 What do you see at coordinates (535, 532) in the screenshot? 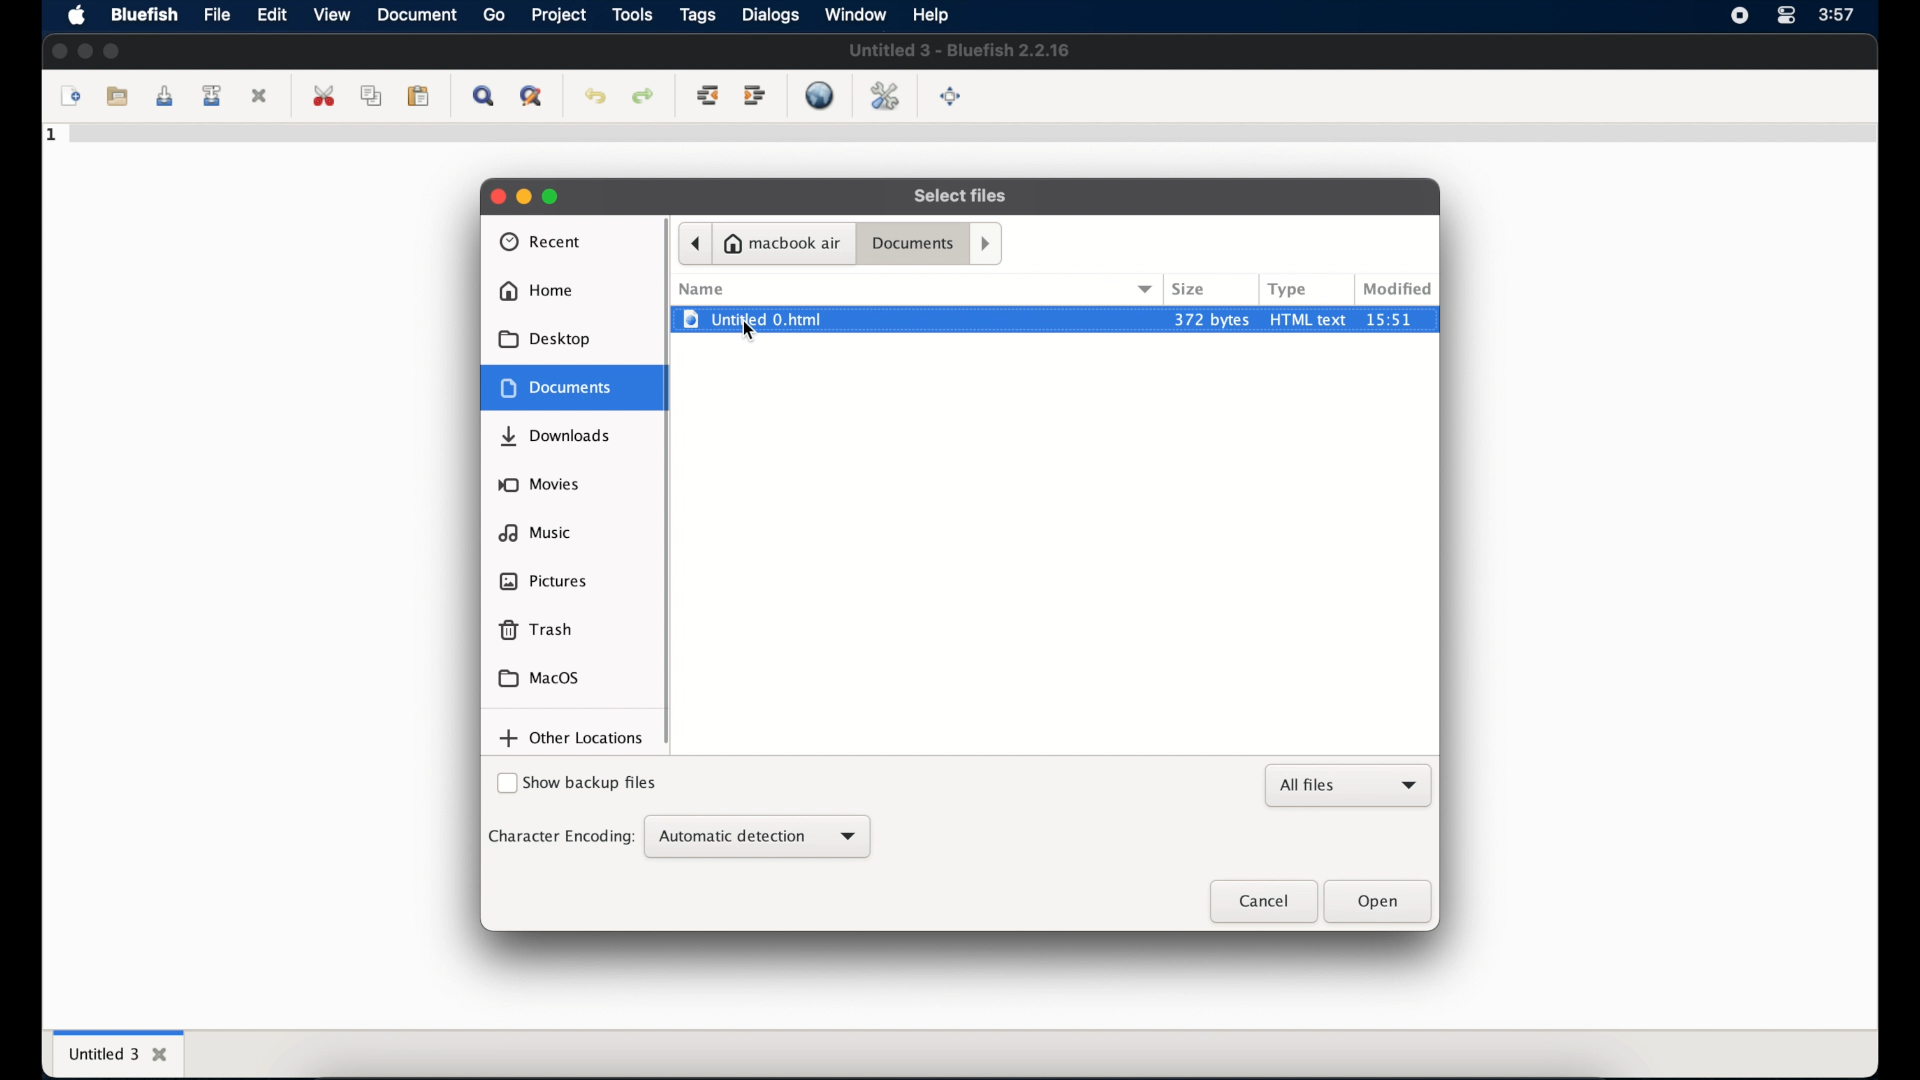
I see `music` at bounding box center [535, 532].